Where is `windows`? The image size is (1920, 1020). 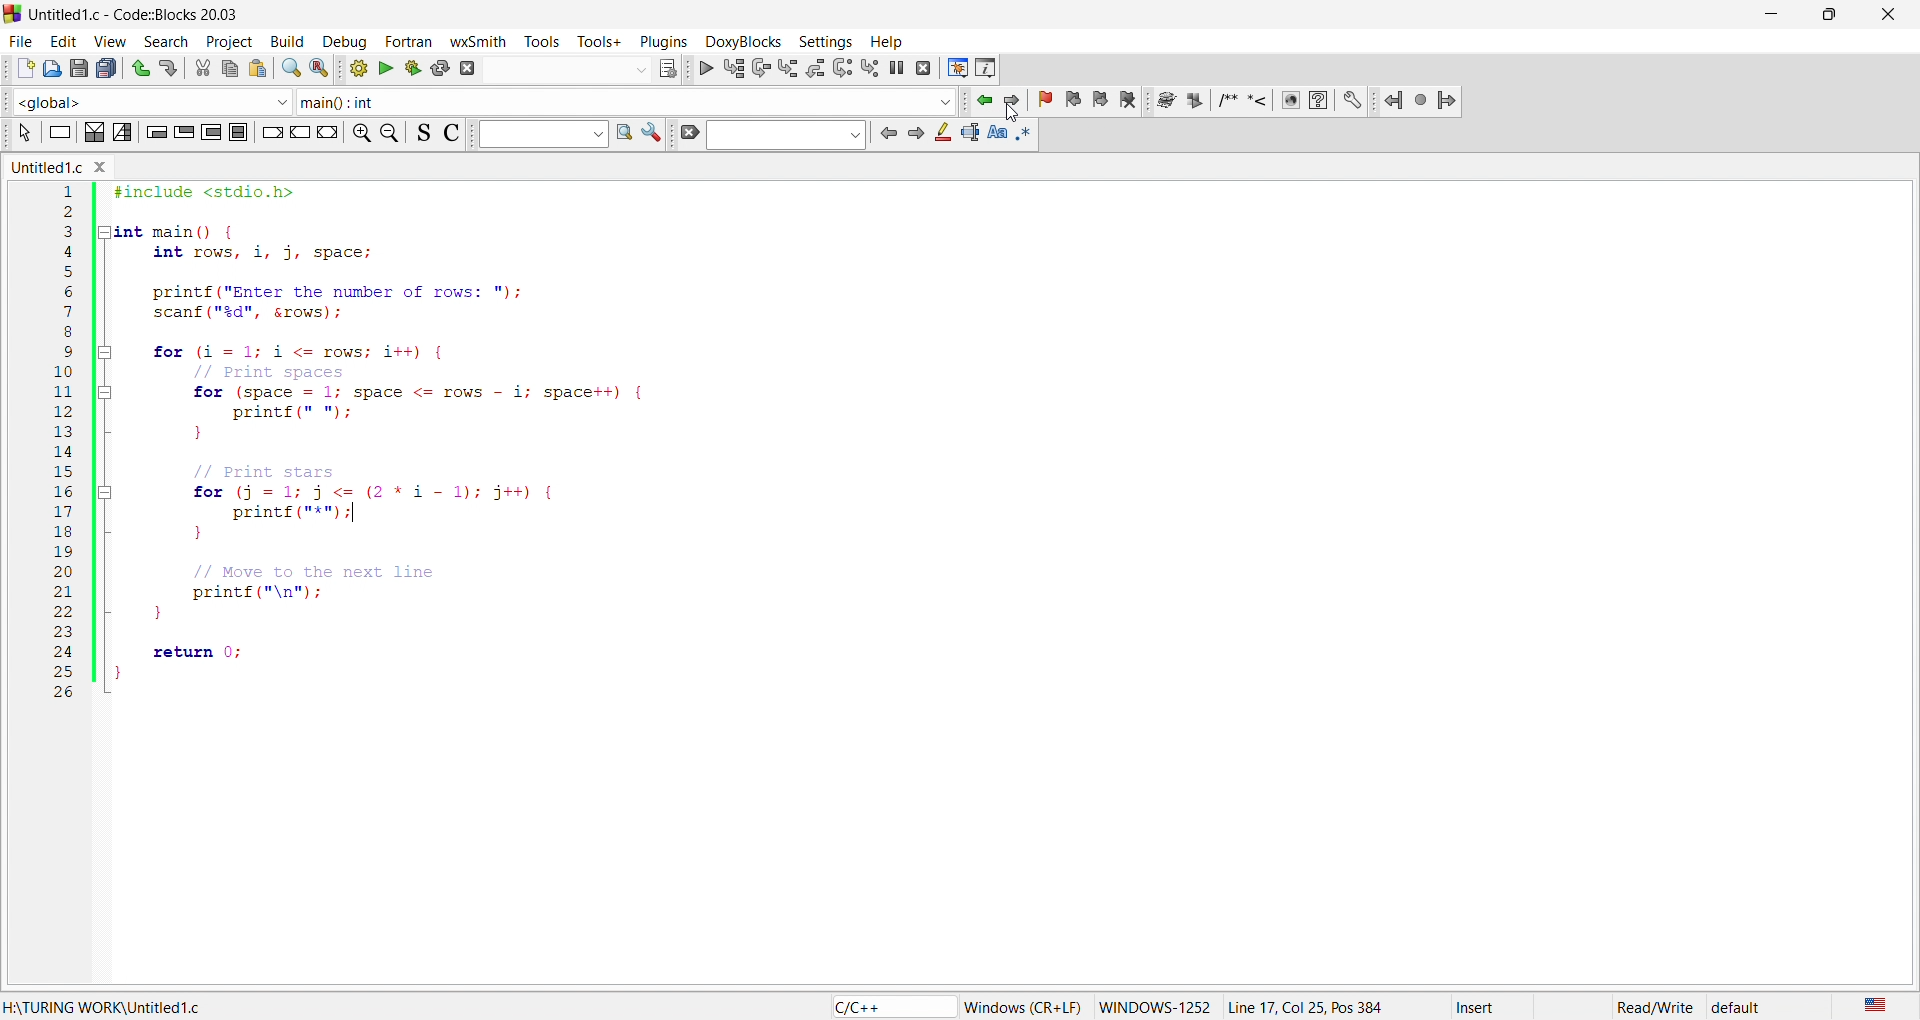
windows is located at coordinates (1160, 1004).